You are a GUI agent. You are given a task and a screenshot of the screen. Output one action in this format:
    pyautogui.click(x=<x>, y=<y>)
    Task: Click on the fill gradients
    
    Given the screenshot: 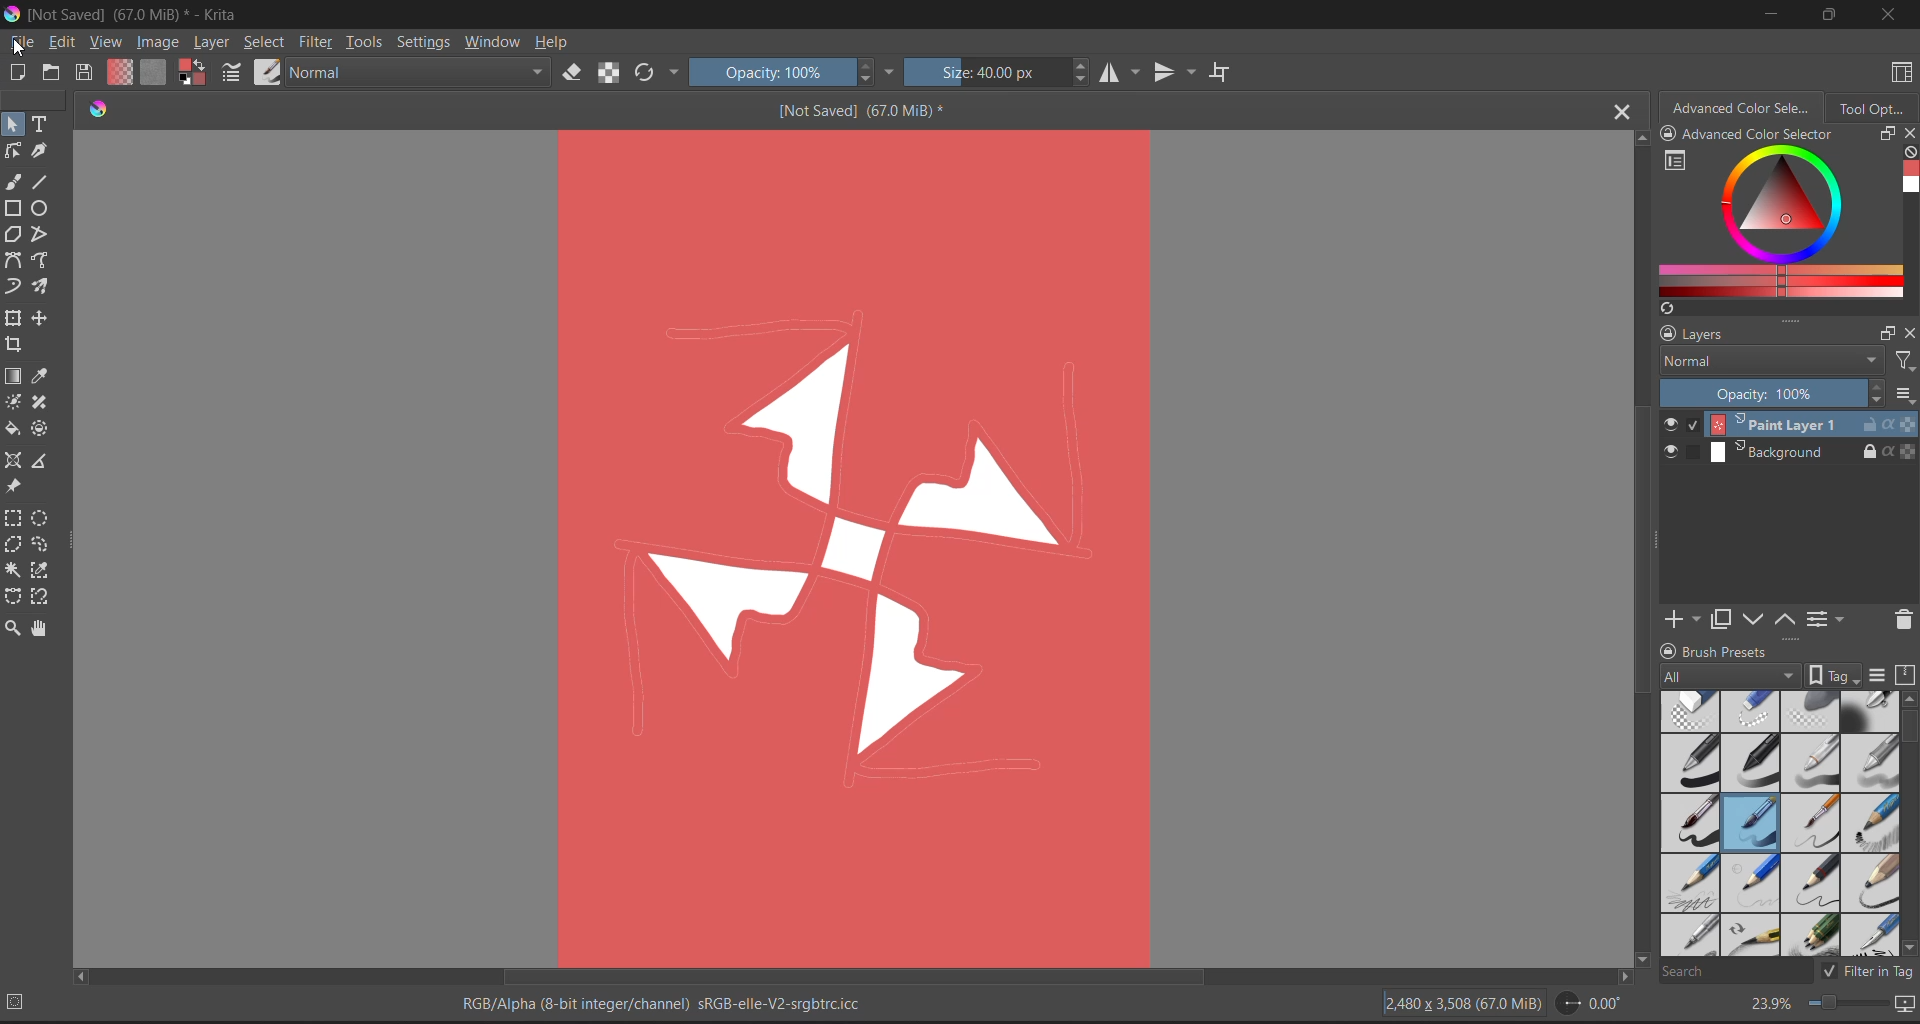 What is the action you would take?
    pyautogui.click(x=121, y=72)
    